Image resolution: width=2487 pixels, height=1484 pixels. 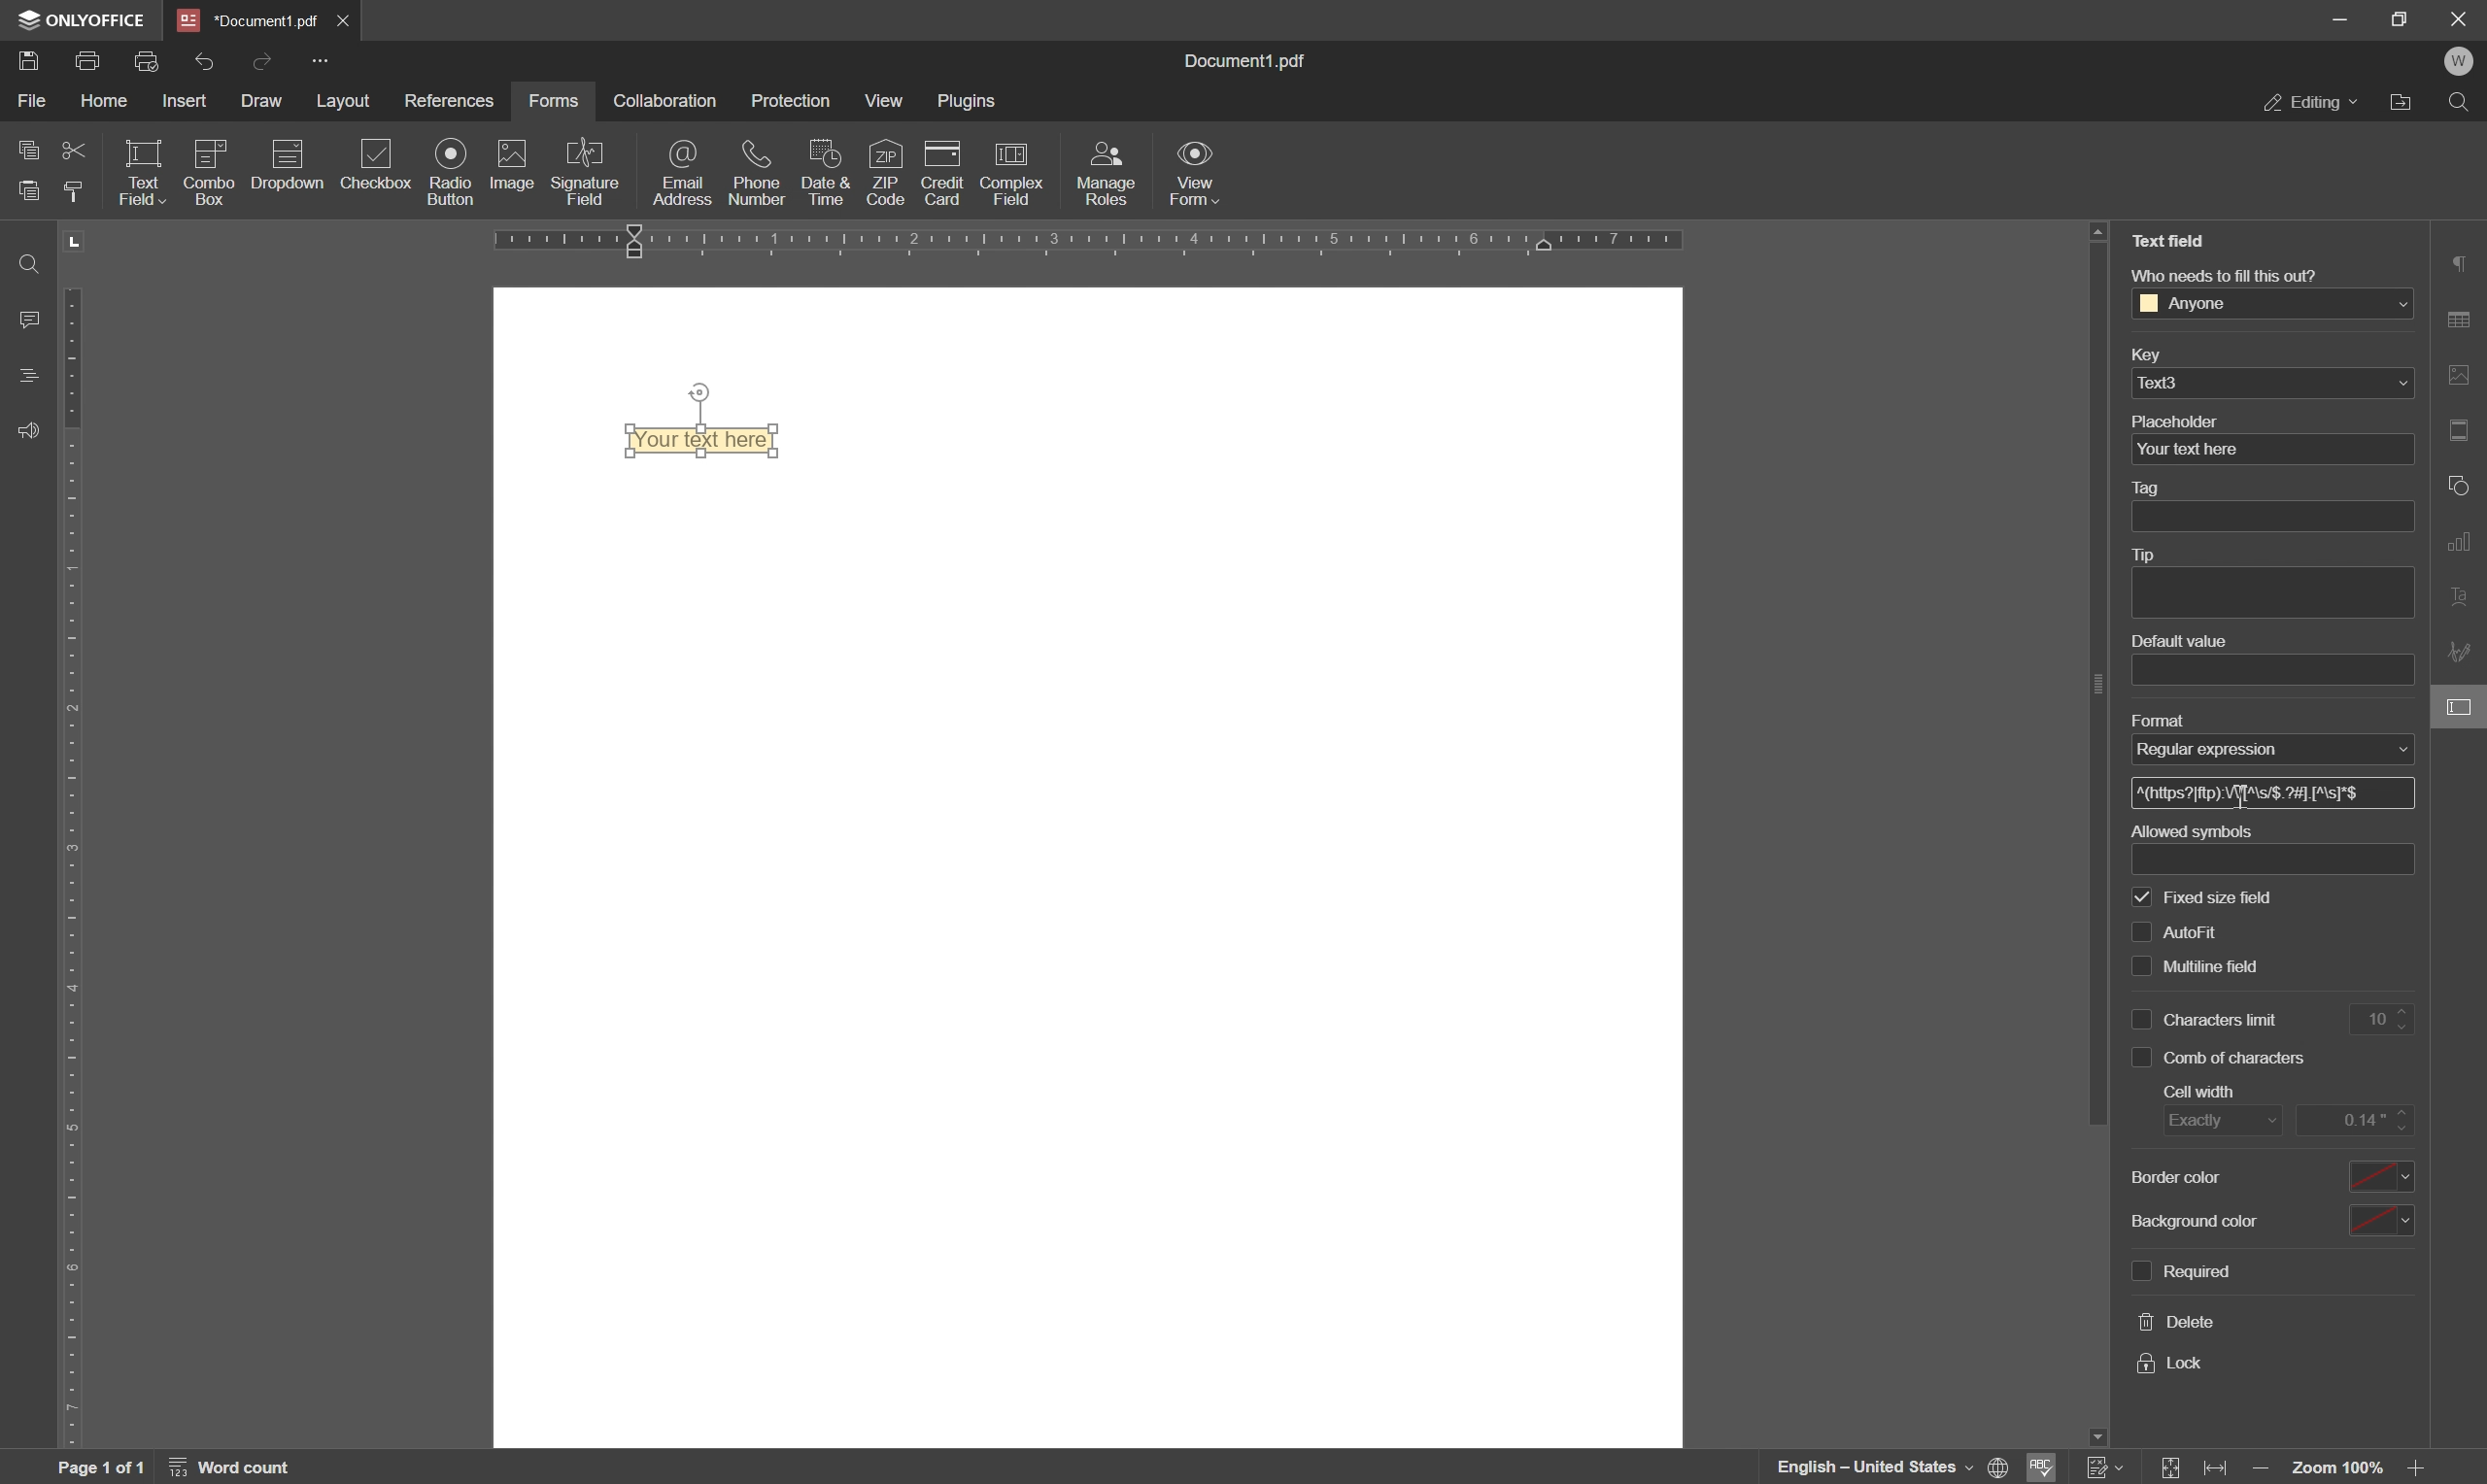 What do you see at coordinates (1892, 1467) in the screenshot?
I see `set document language` at bounding box center [1892, 1467].